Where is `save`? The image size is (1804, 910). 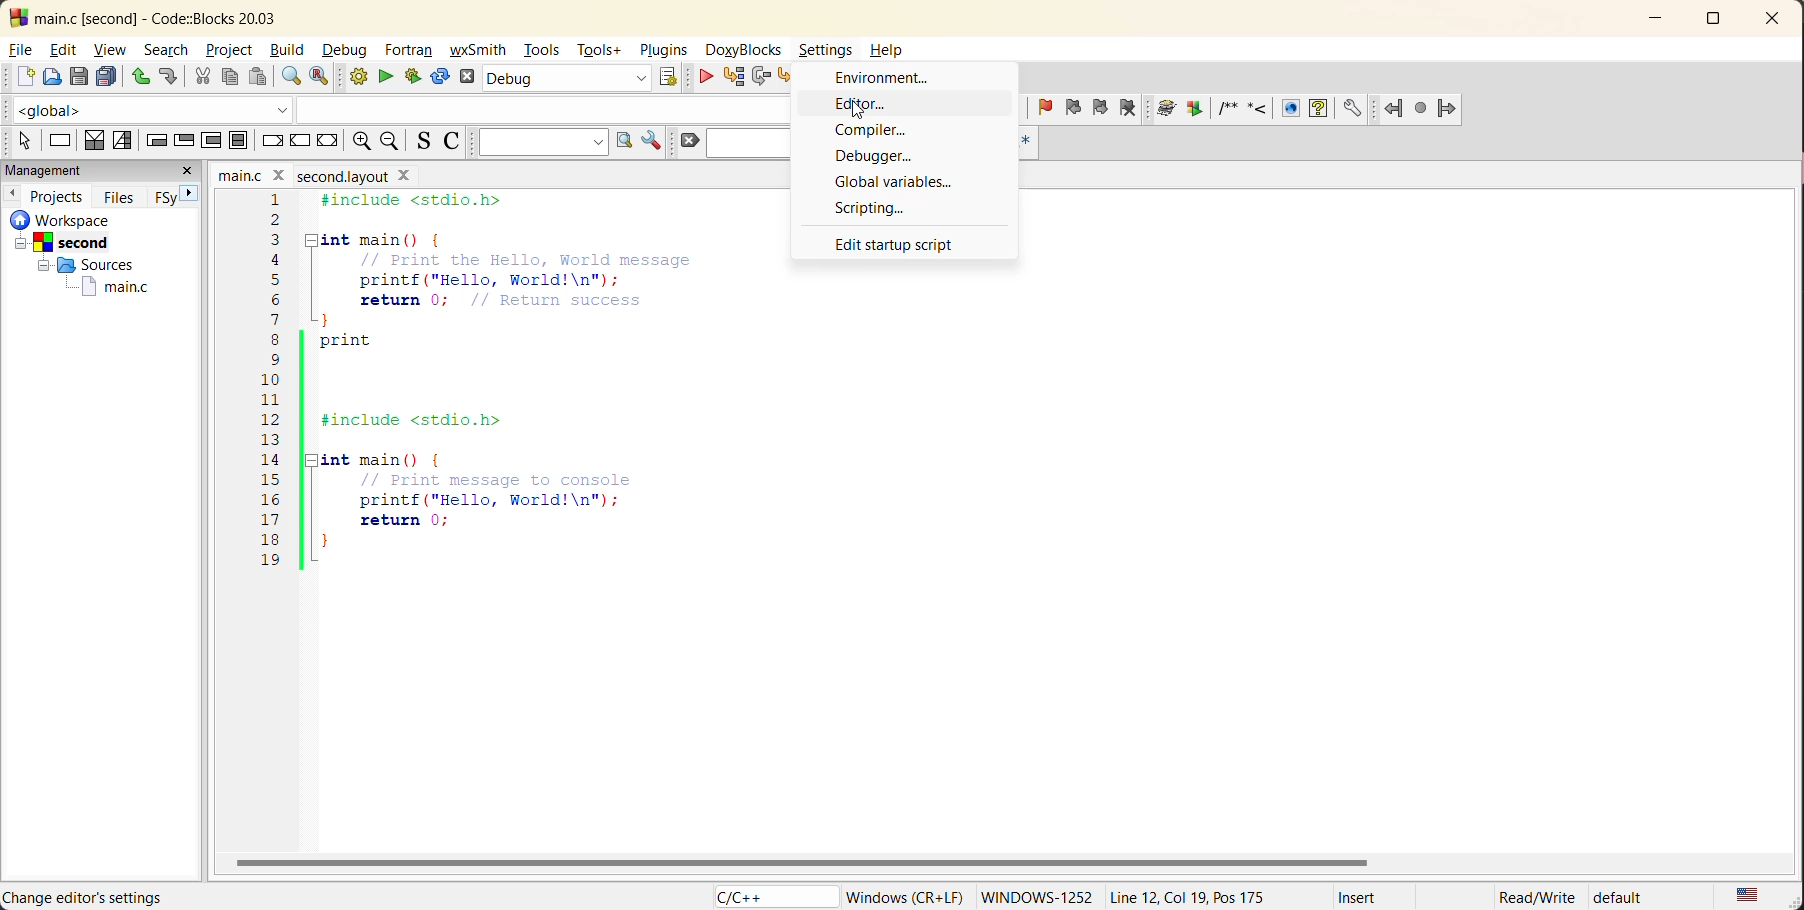
save is located at coordinates (77, 75).